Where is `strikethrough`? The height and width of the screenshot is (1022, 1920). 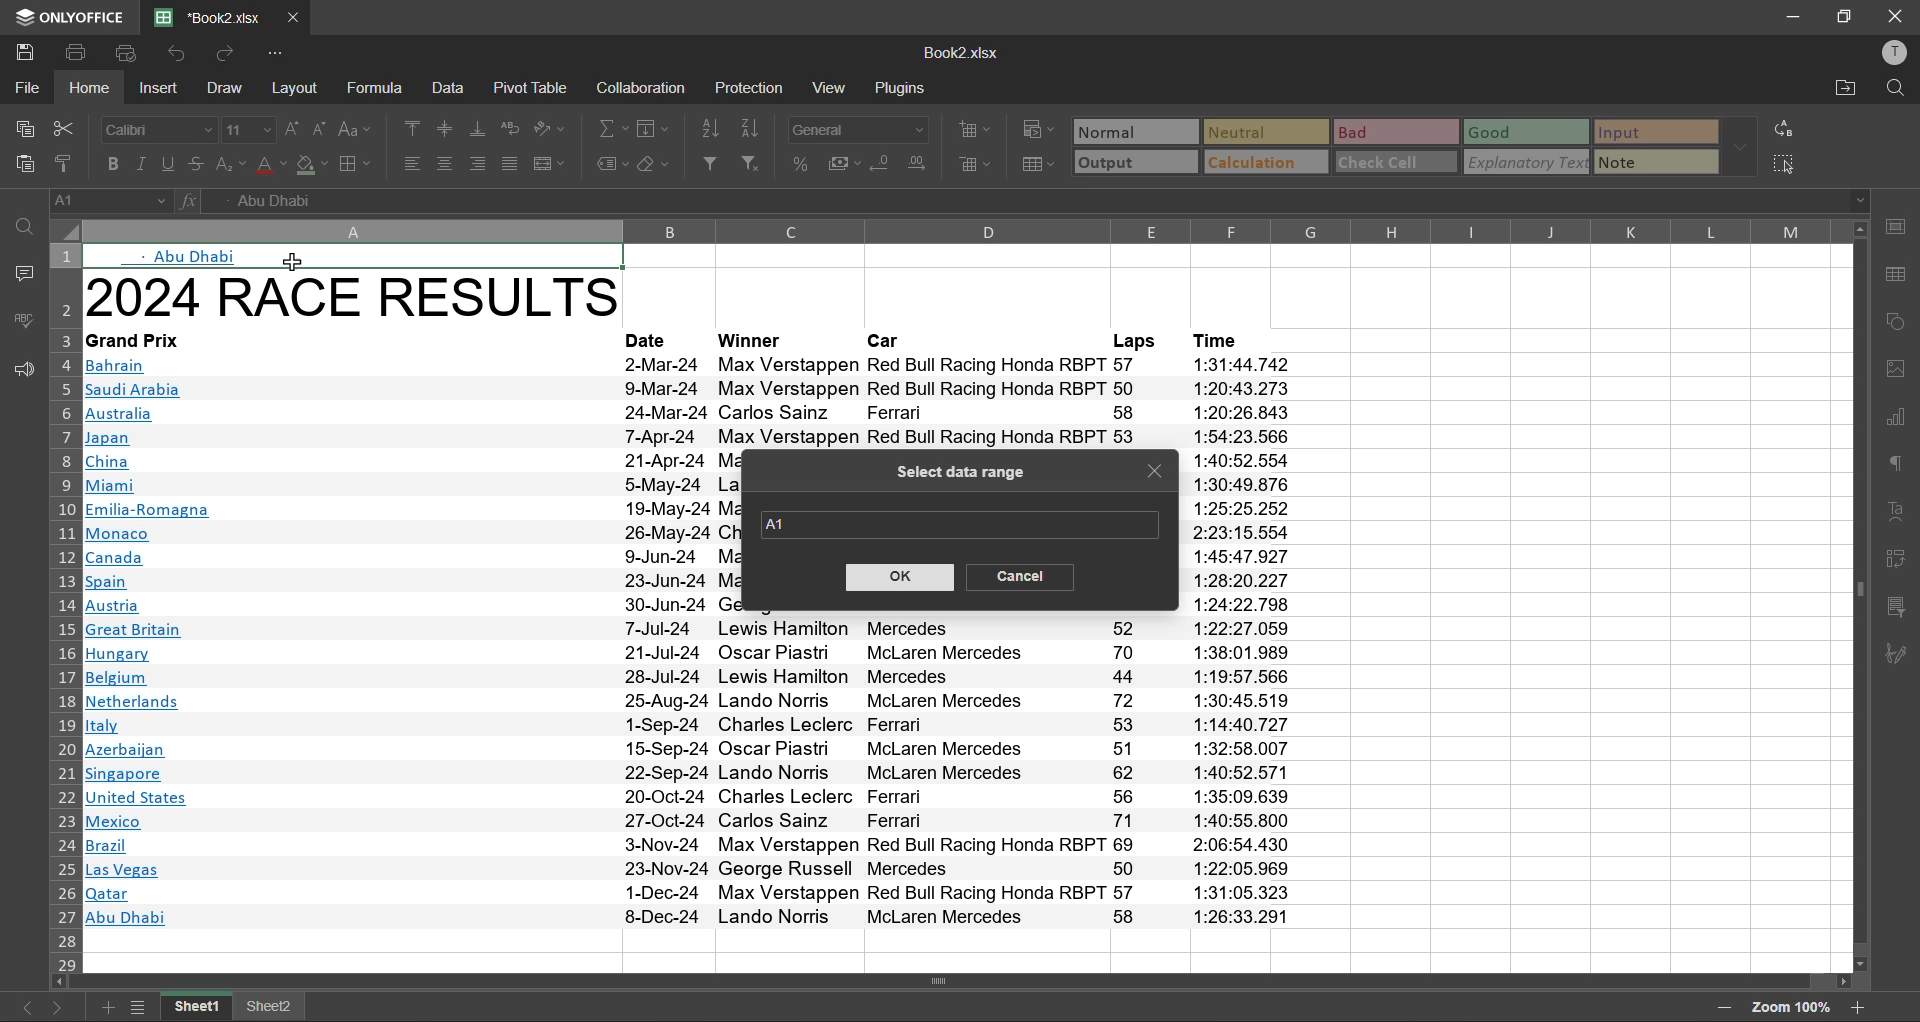 strikethrough is located at coordinates (195, 165).